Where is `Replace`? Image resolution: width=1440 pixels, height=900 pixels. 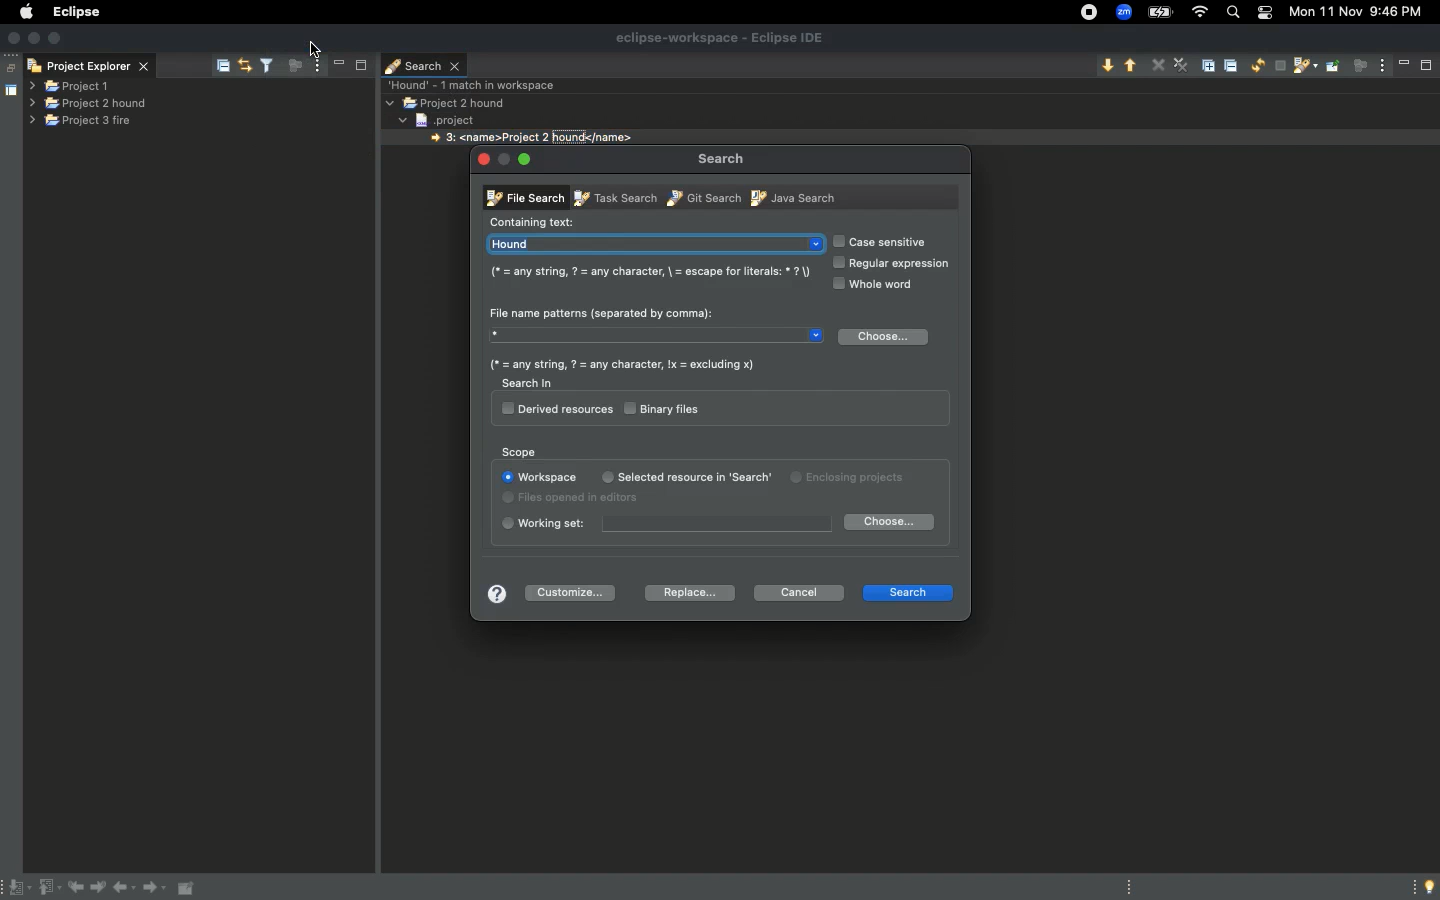
Replace is located at coordinates (684, 593).